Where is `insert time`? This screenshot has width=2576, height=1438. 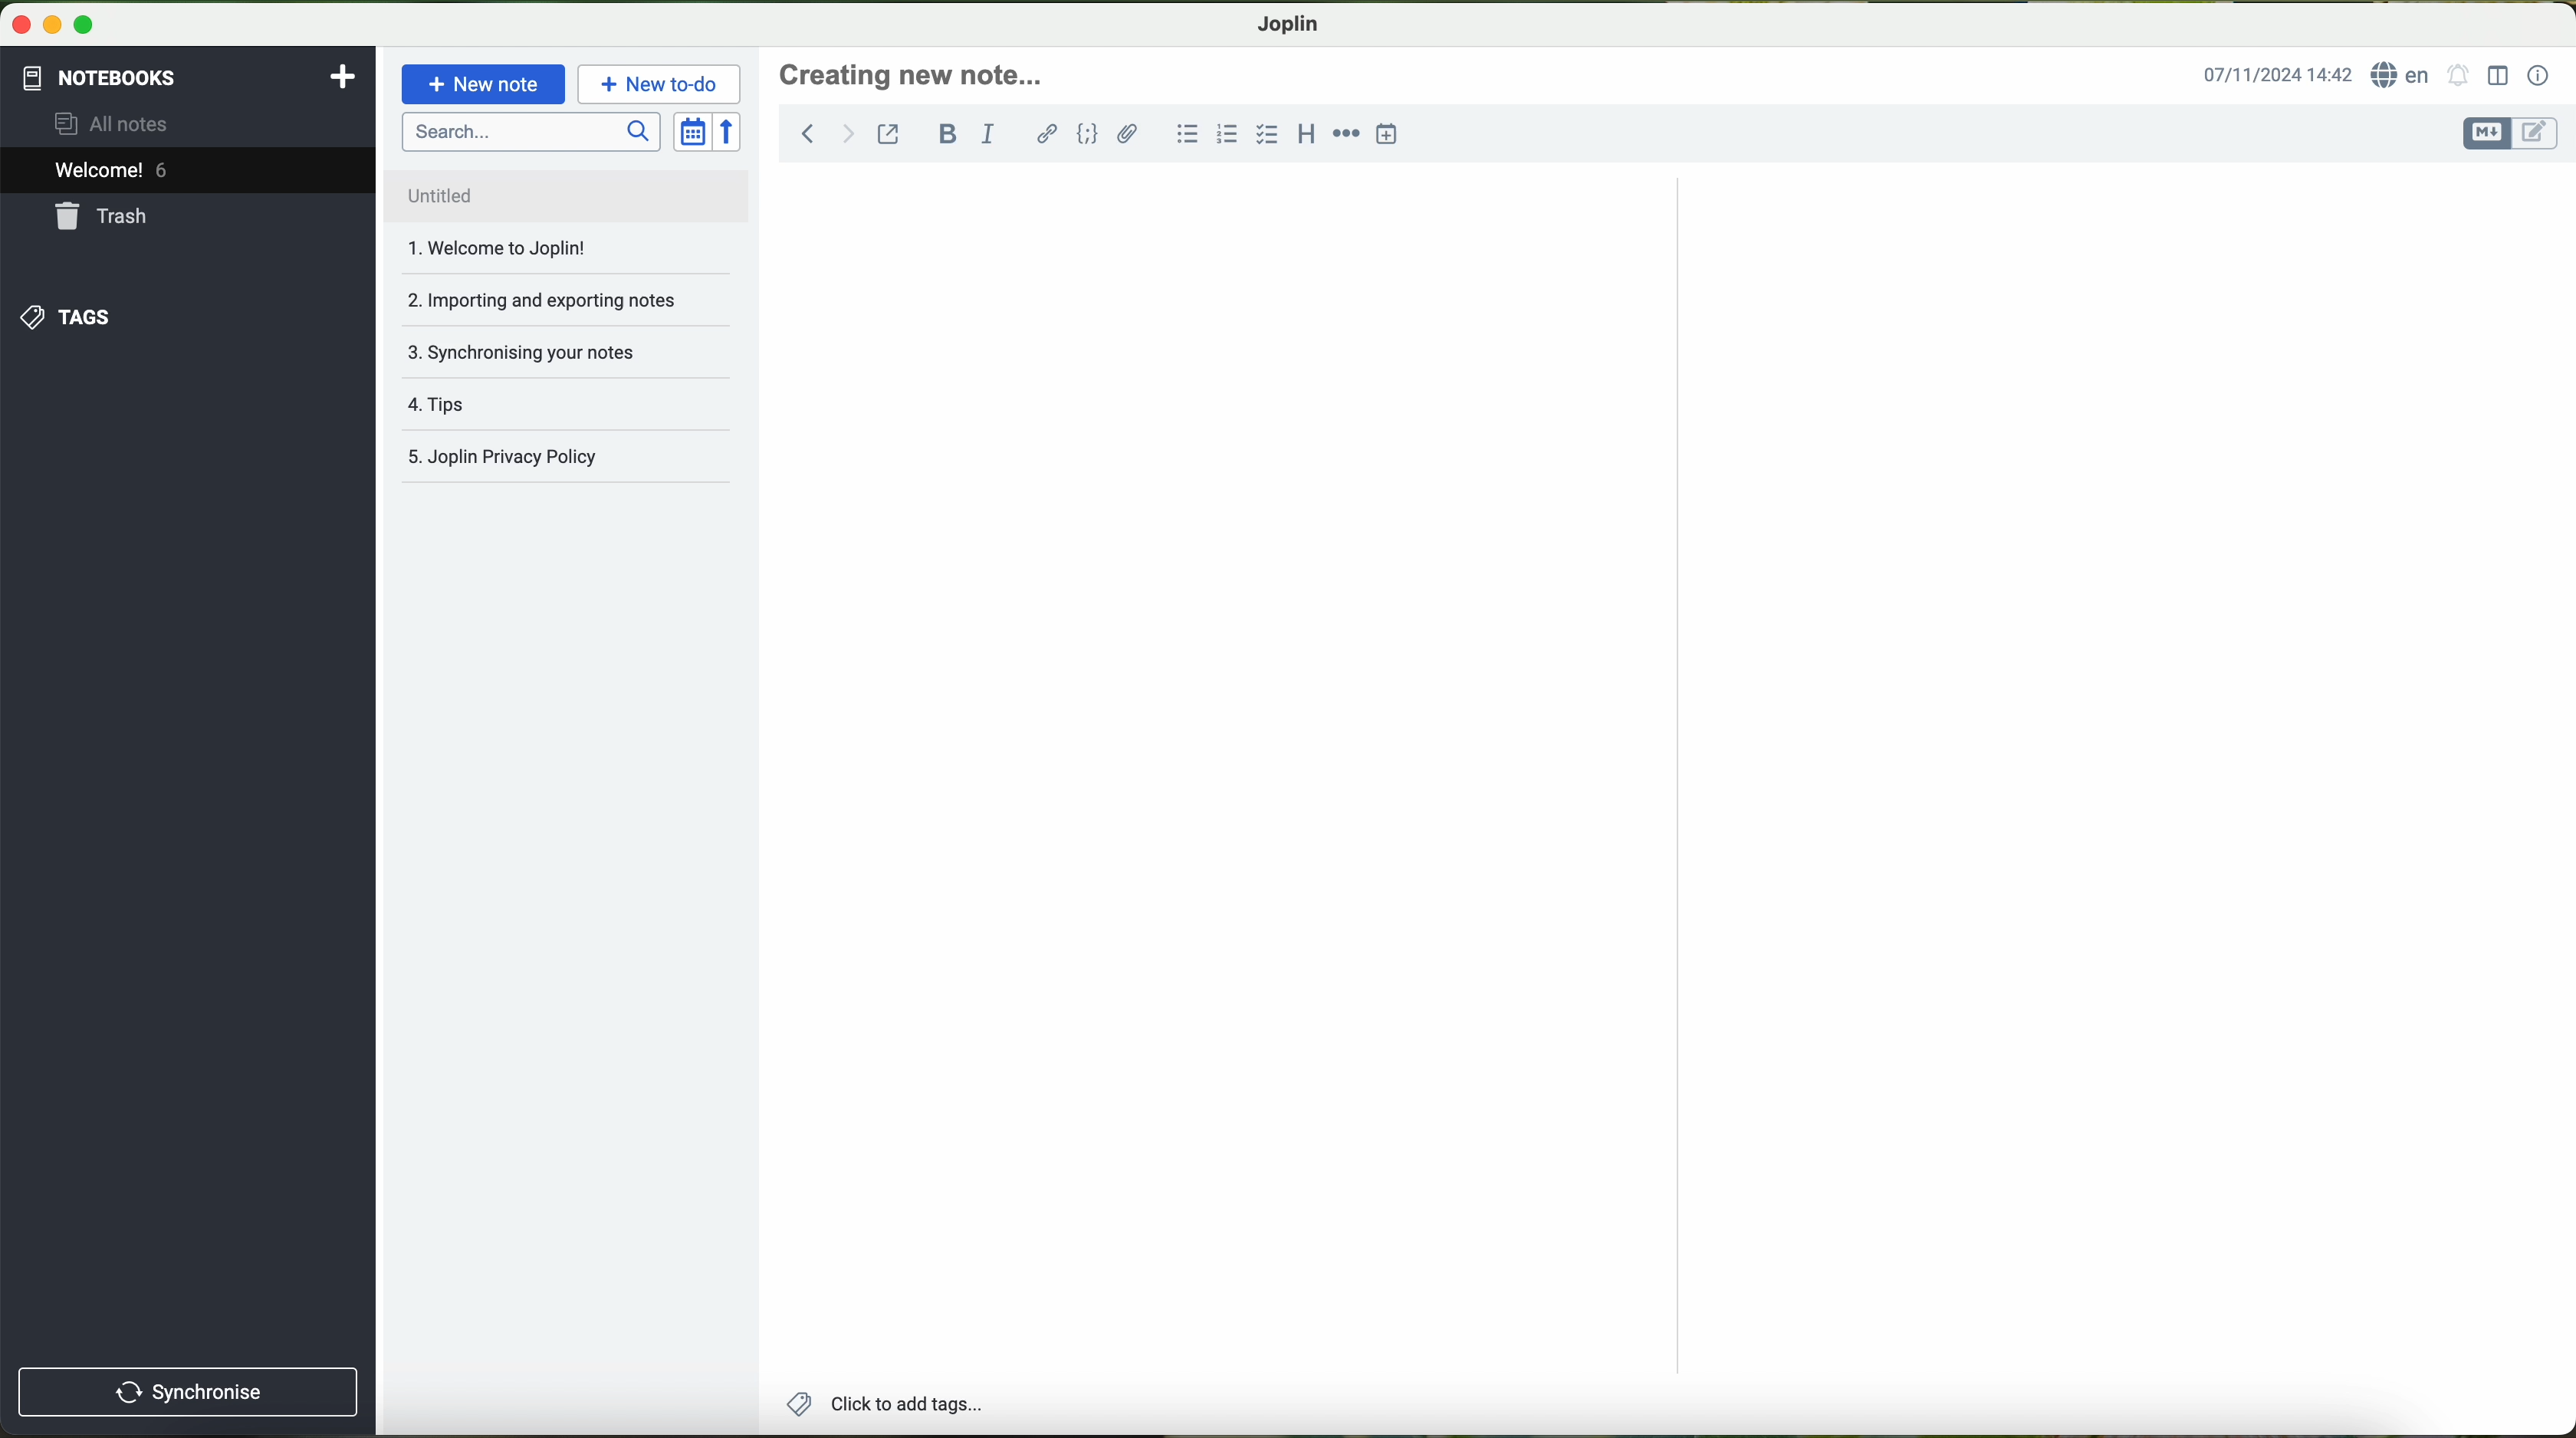 insert time is located at coordinates (1392, 133).